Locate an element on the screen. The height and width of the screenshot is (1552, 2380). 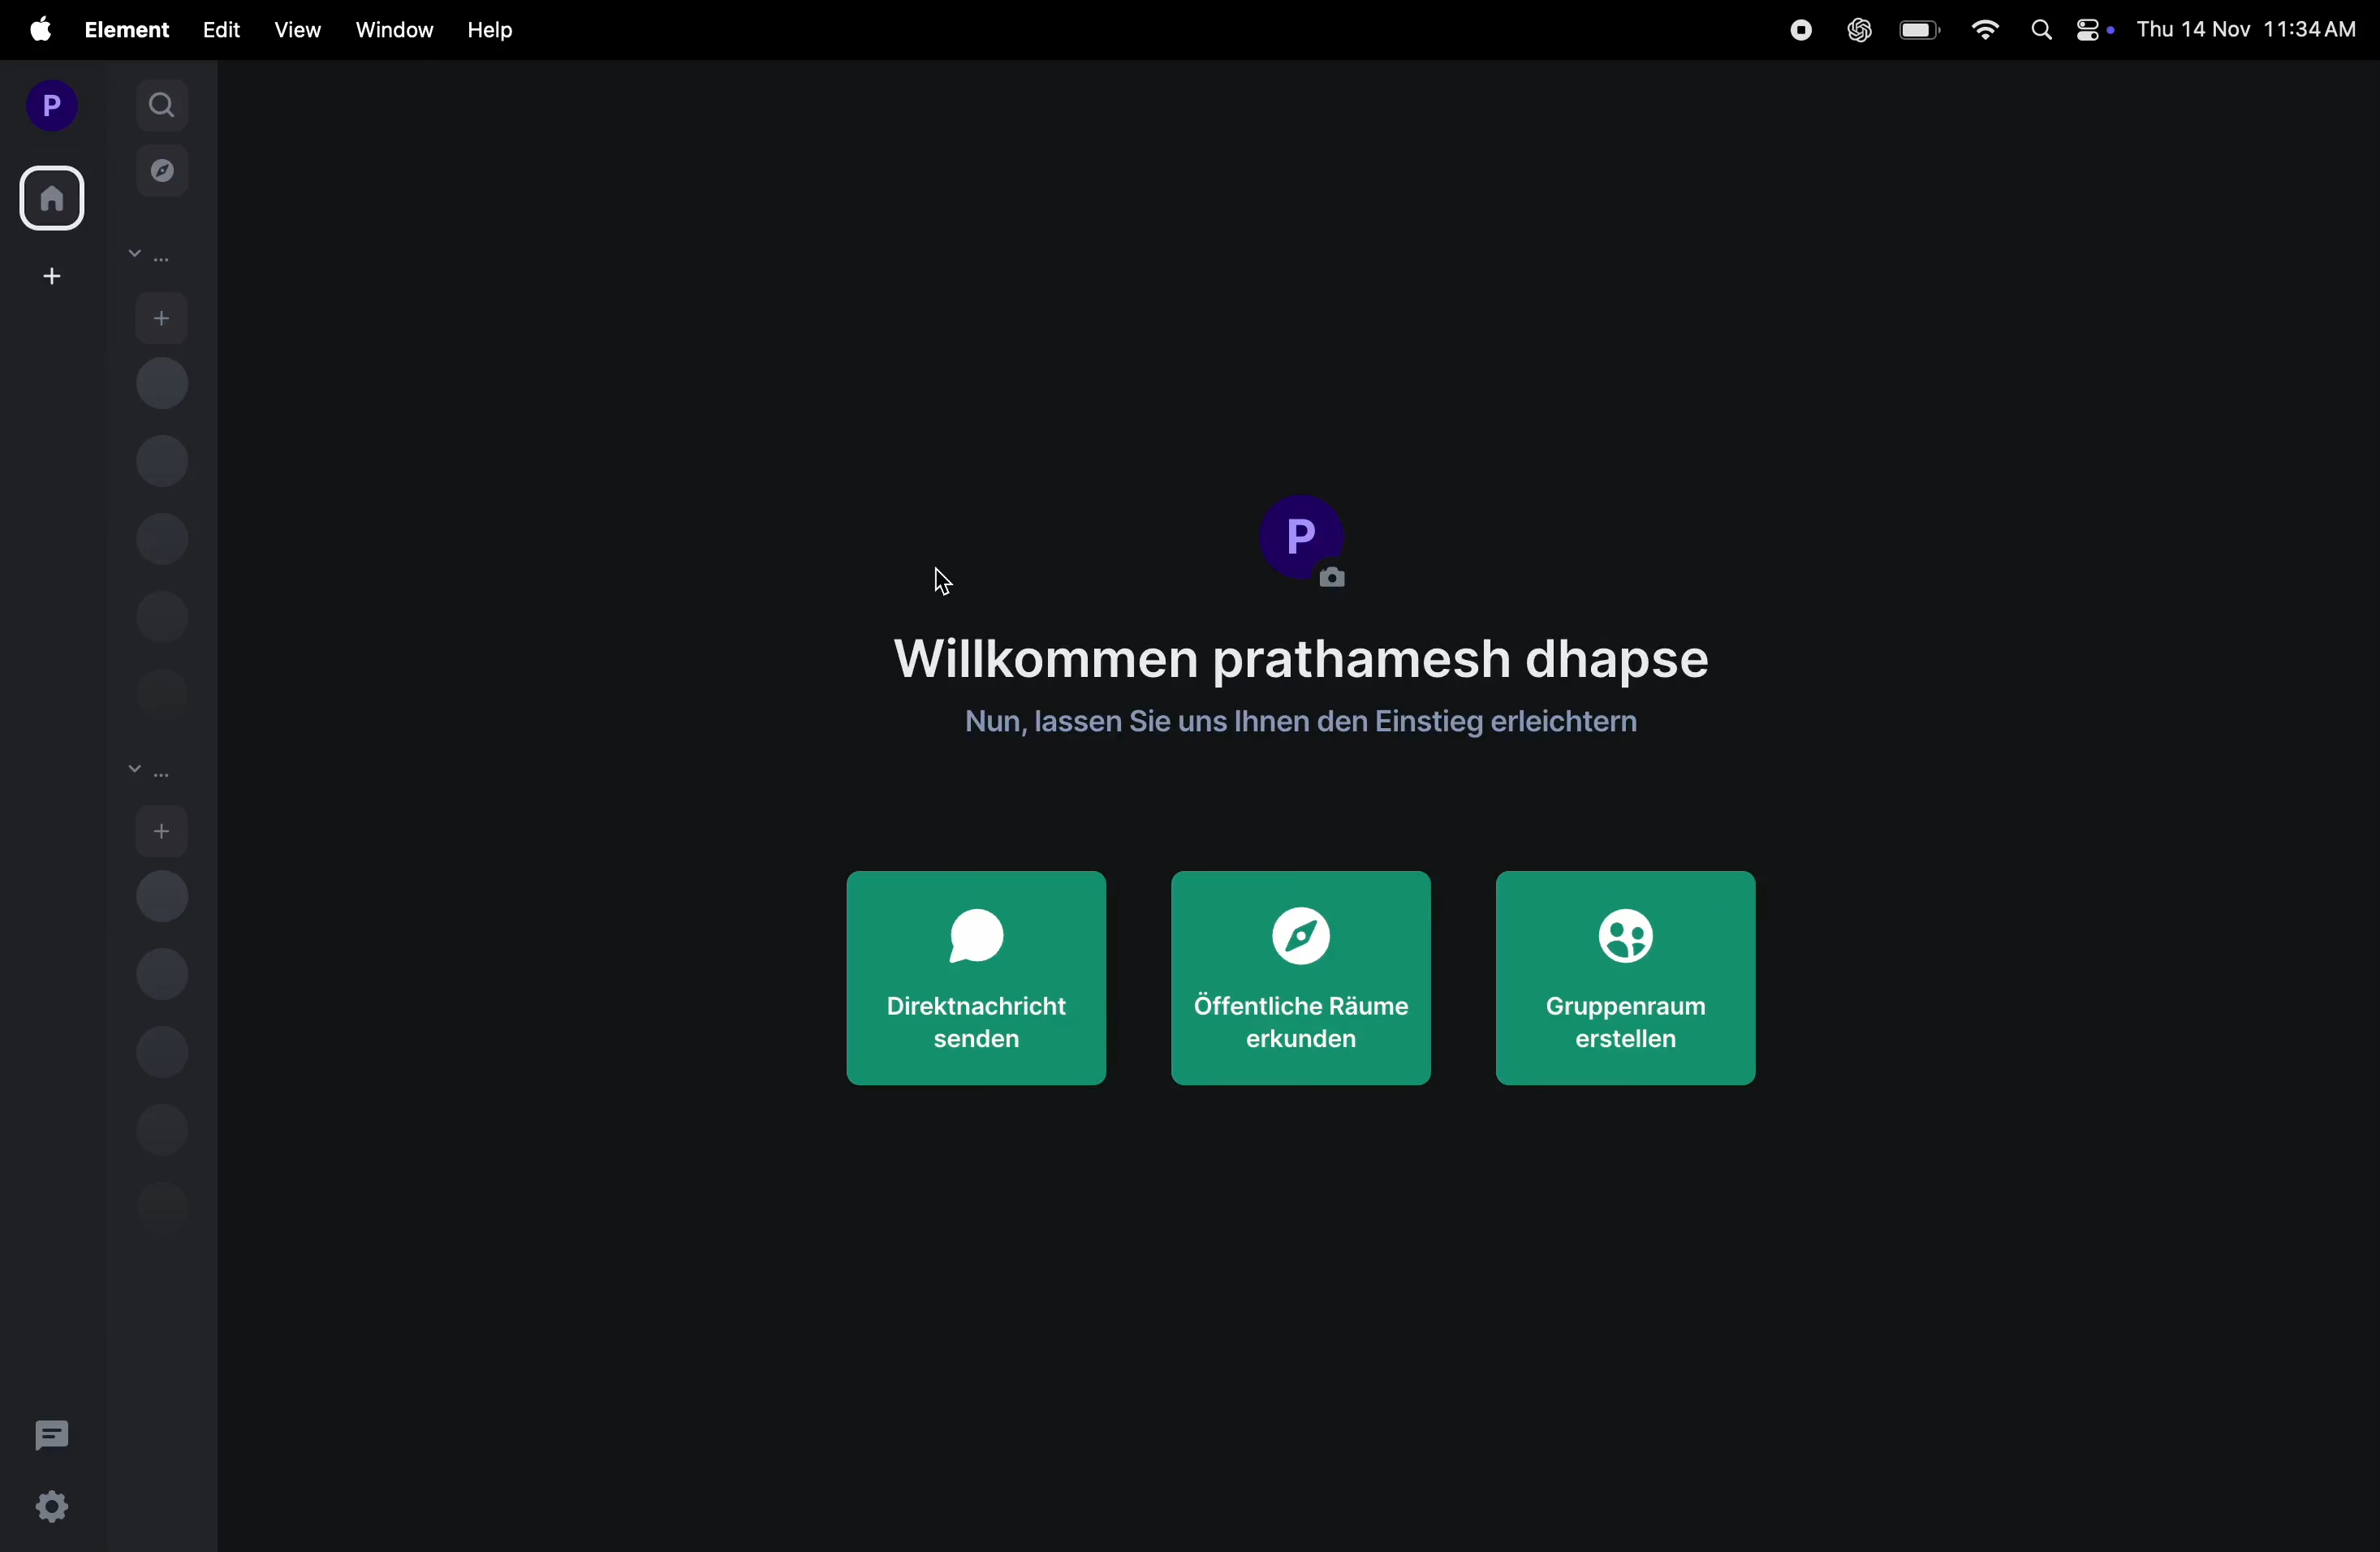
home is located at coordinates (54, 193).